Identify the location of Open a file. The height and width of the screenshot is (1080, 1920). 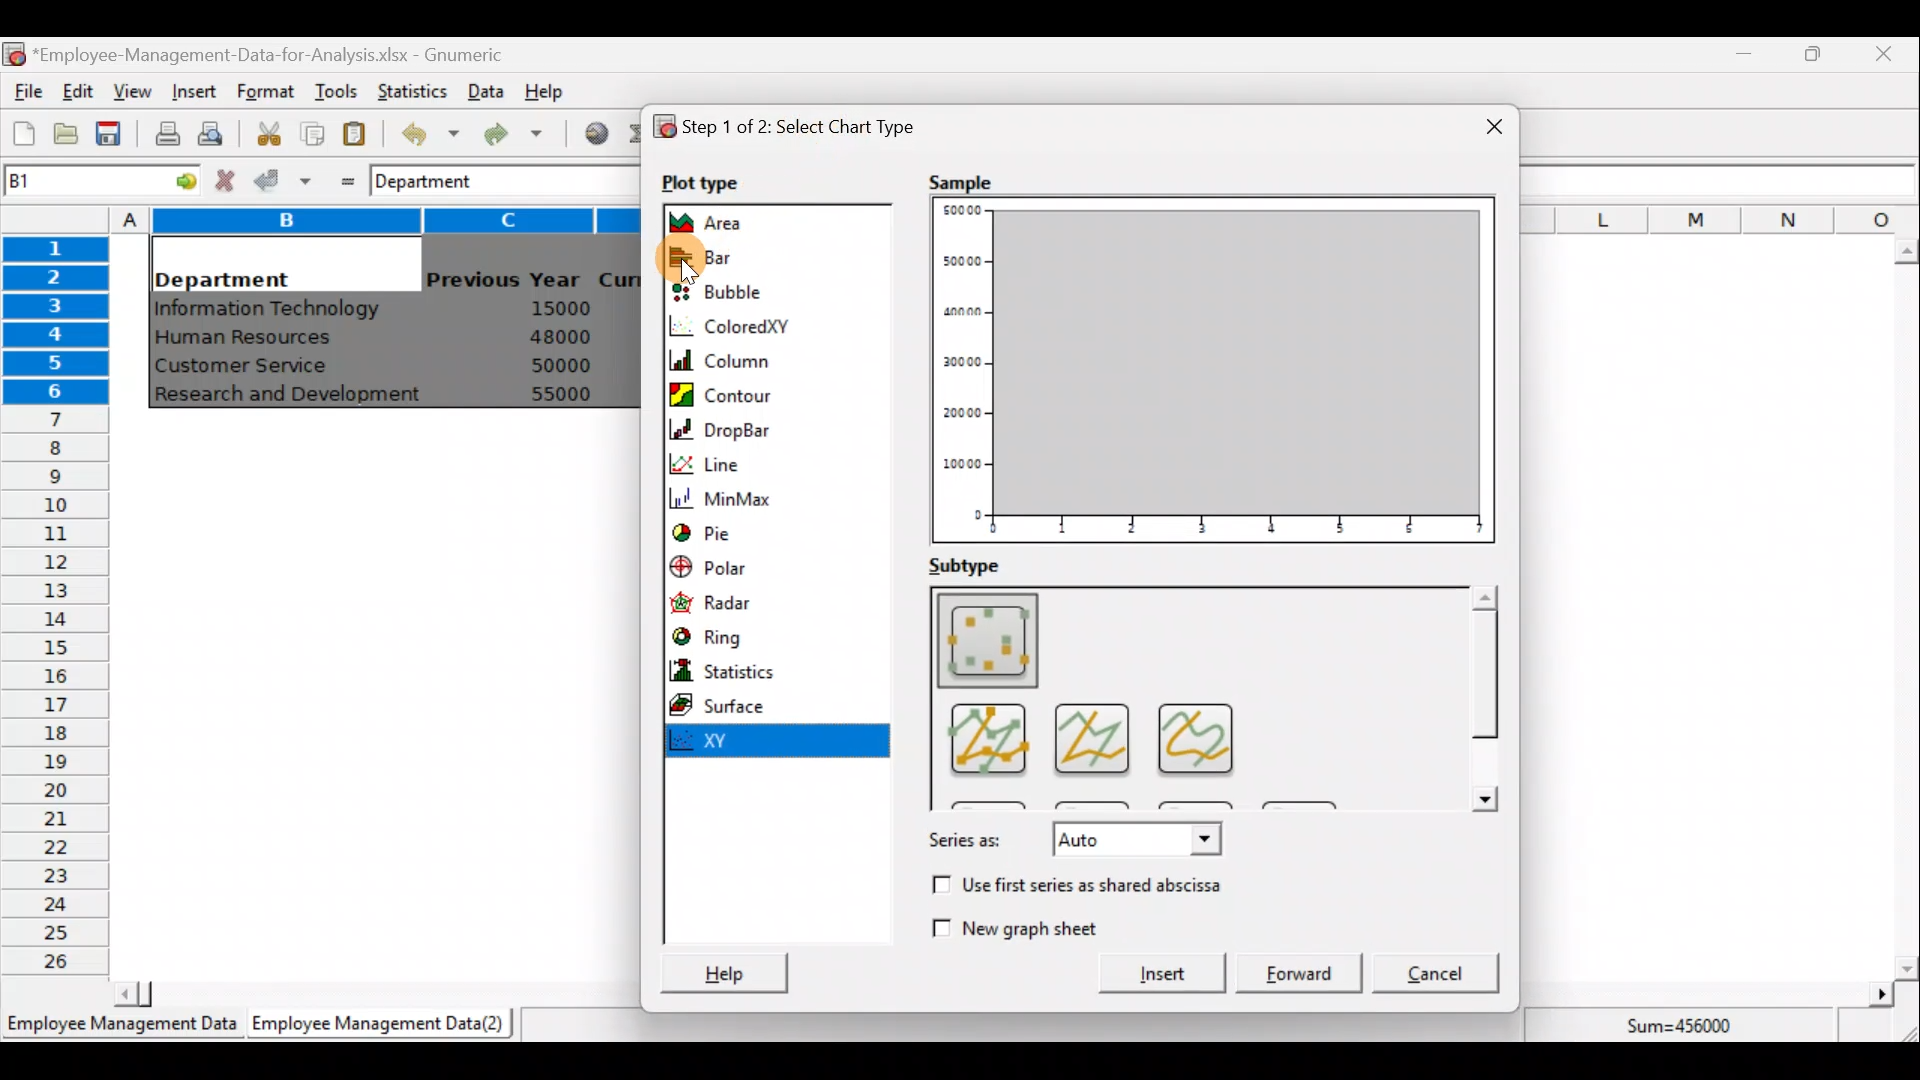
(71, 136).